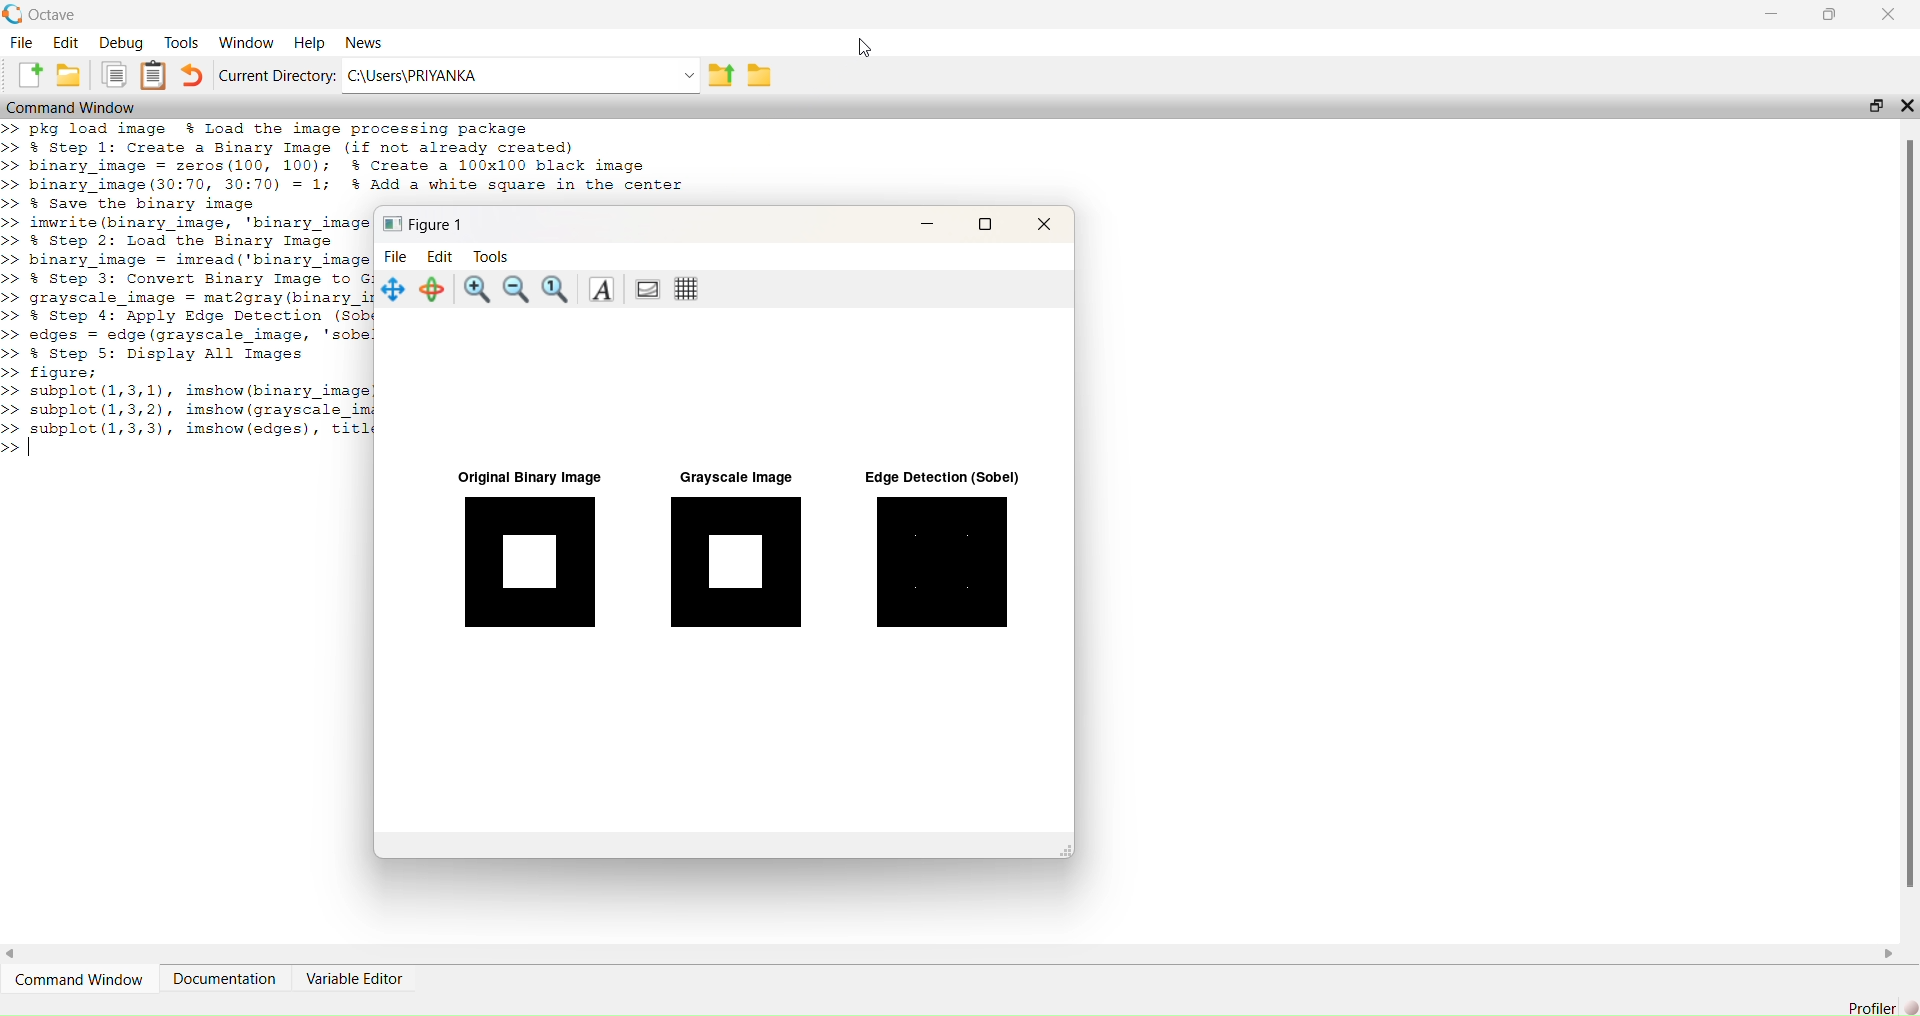 This screenshot has height=1016, width=1920. I want to click on scroll left, so click(12, 954).